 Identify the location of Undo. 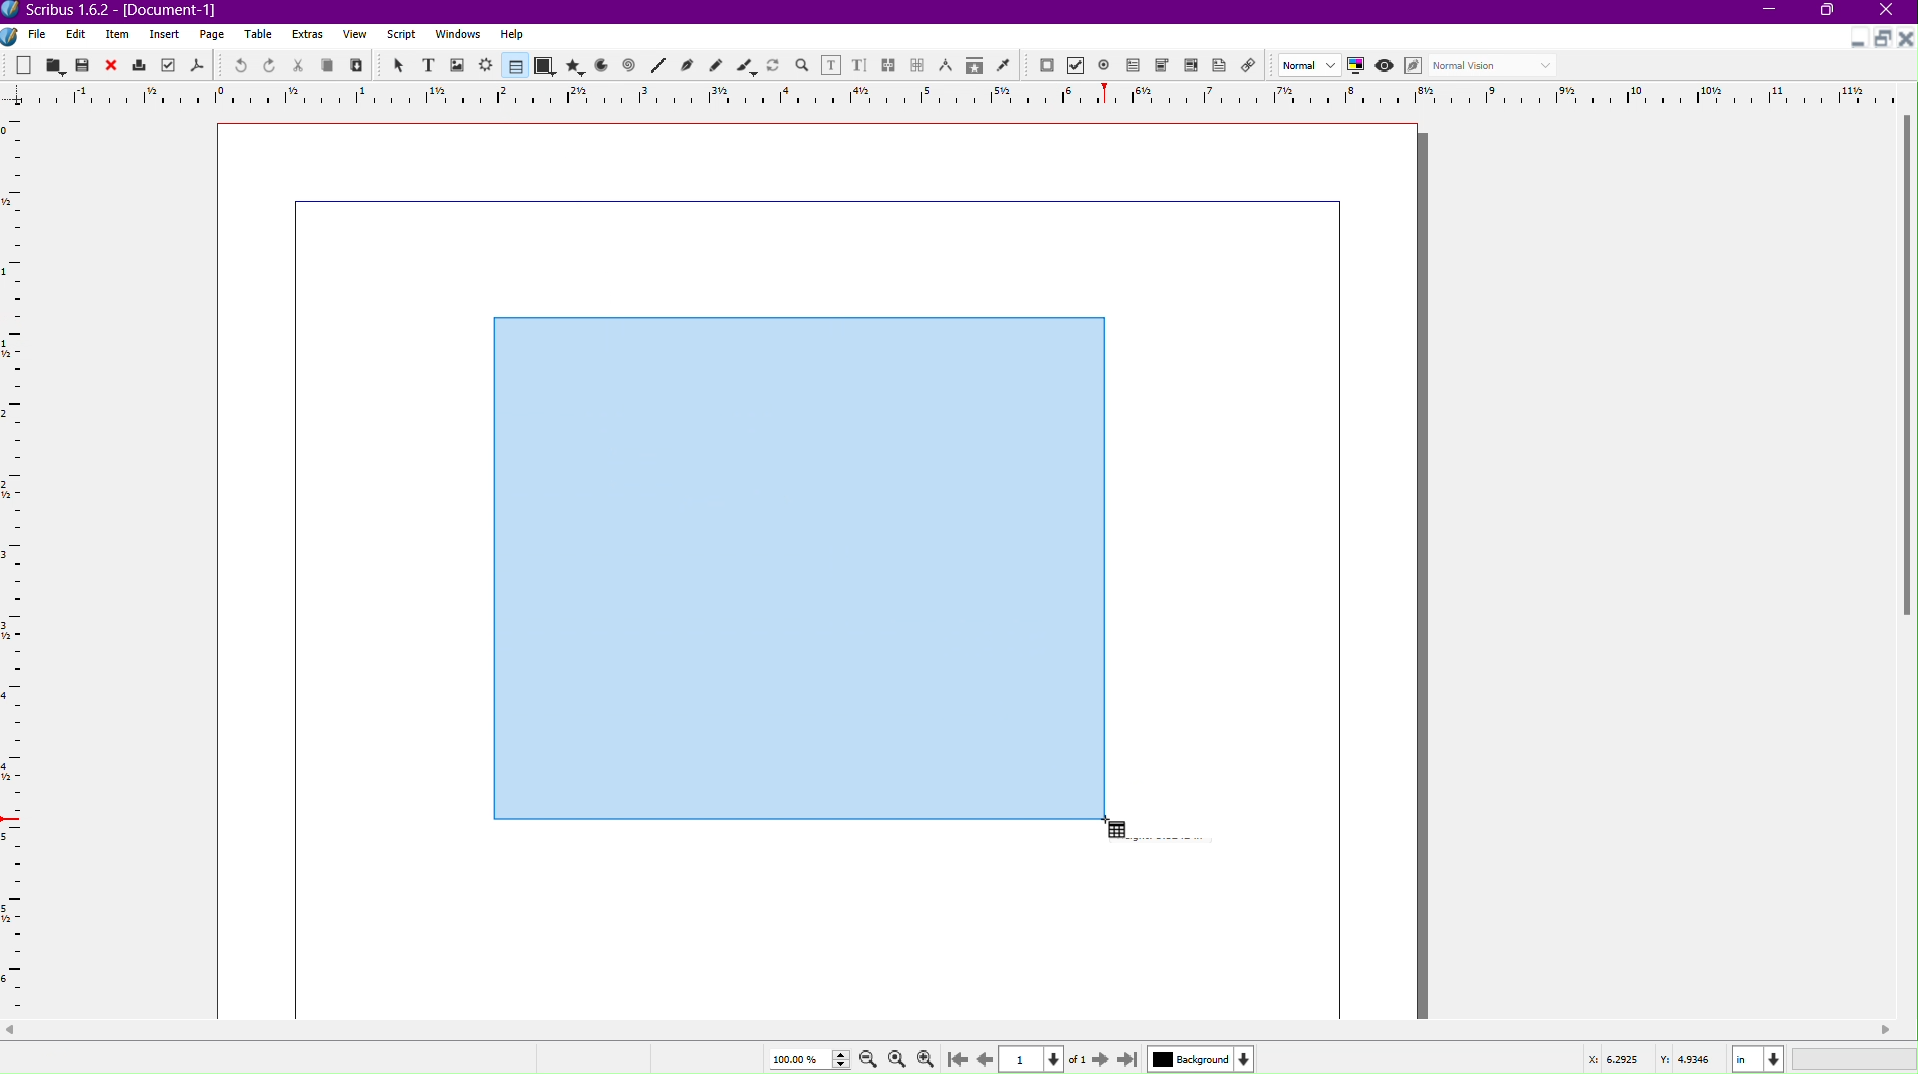
(235, 65).